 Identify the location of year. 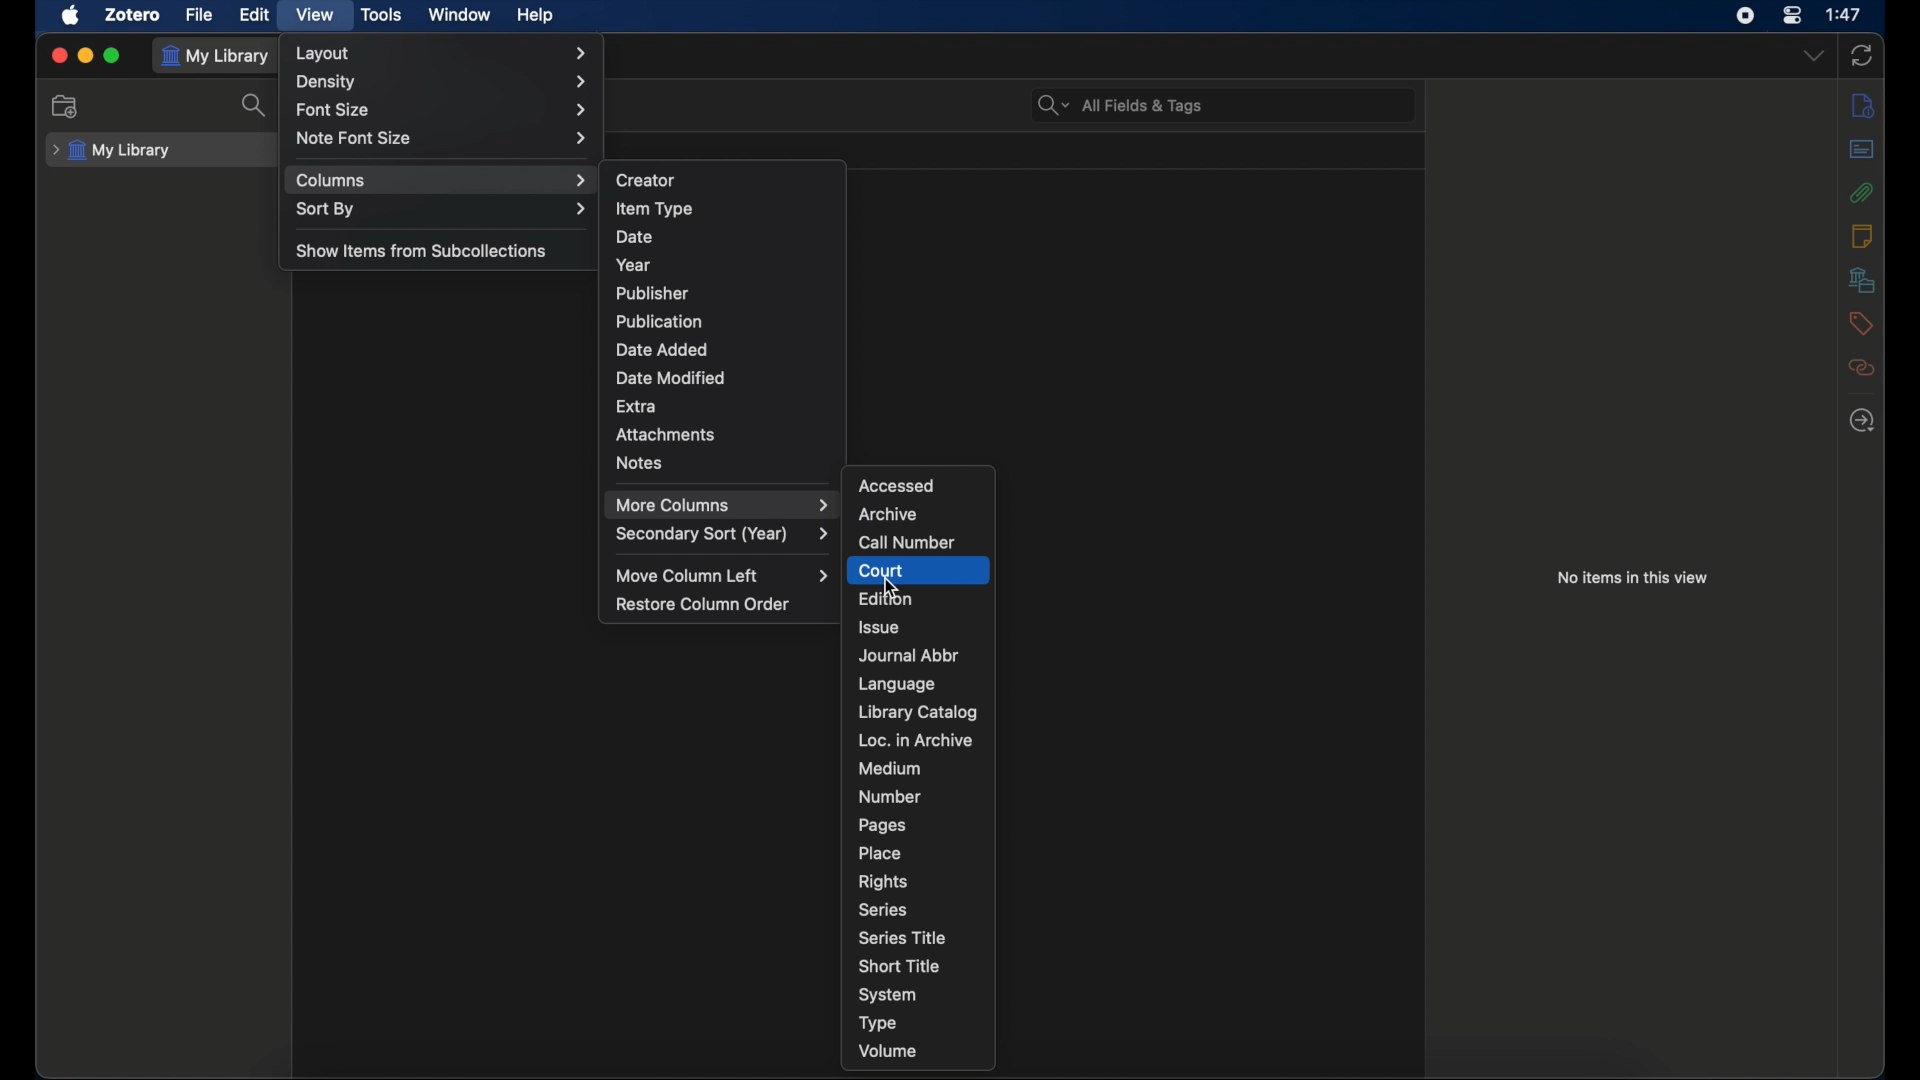
(635, 266).